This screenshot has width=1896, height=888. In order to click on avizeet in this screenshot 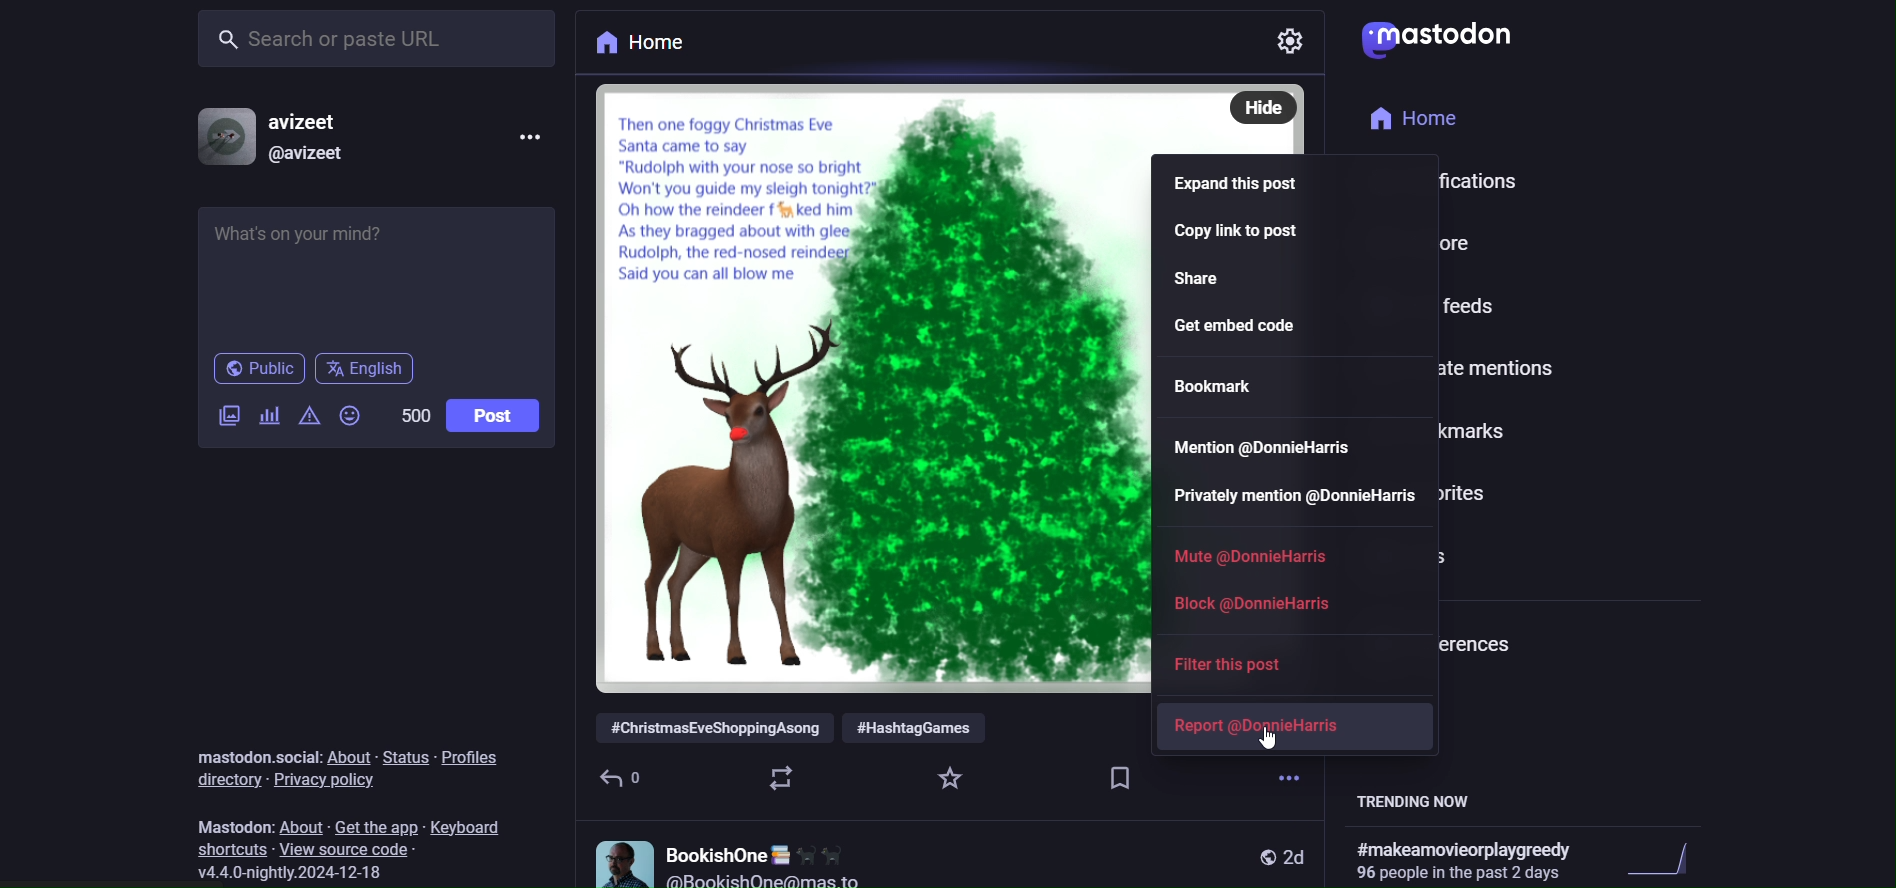, I will do `click(314, 121)`.